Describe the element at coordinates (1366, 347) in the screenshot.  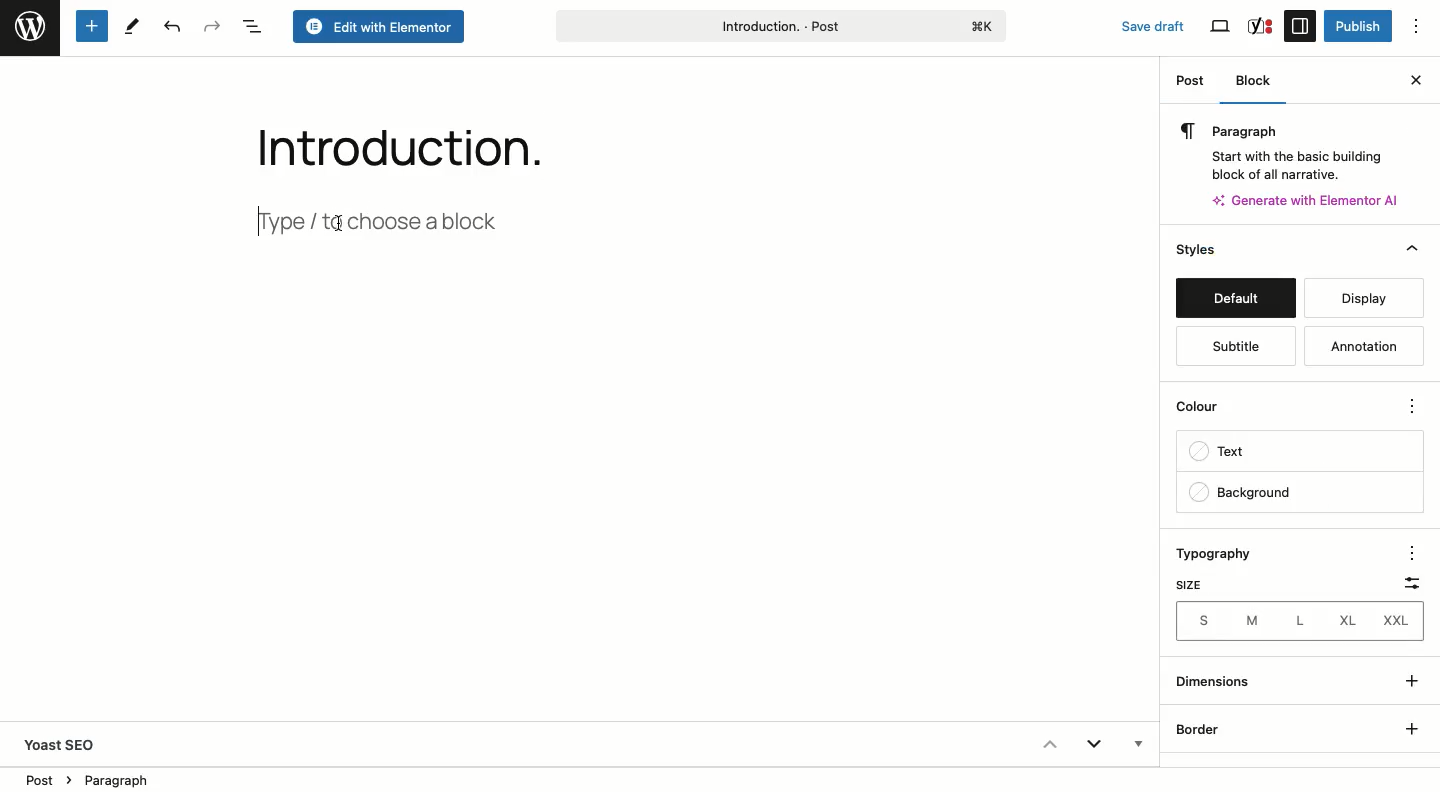
I see `Annotation` at that location.